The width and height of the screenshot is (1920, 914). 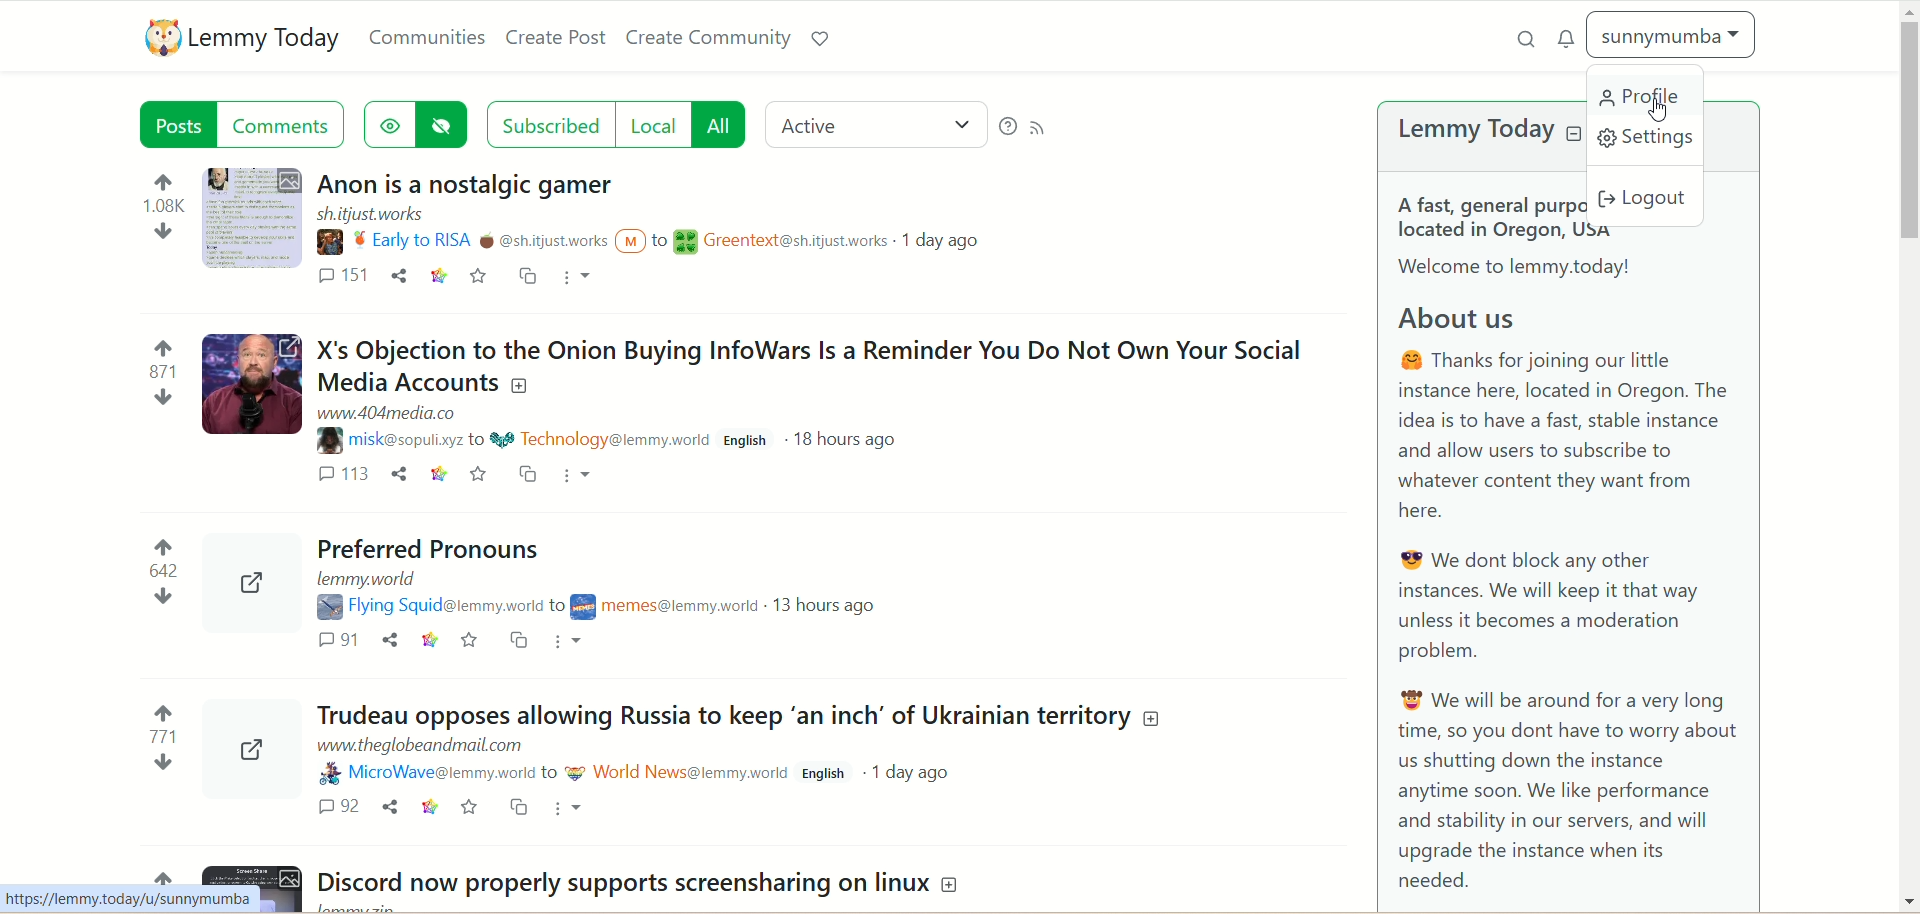 What do you see at coordinates (655, 125) in the screenshot?
I see `local` at bounding box center [655, 125].